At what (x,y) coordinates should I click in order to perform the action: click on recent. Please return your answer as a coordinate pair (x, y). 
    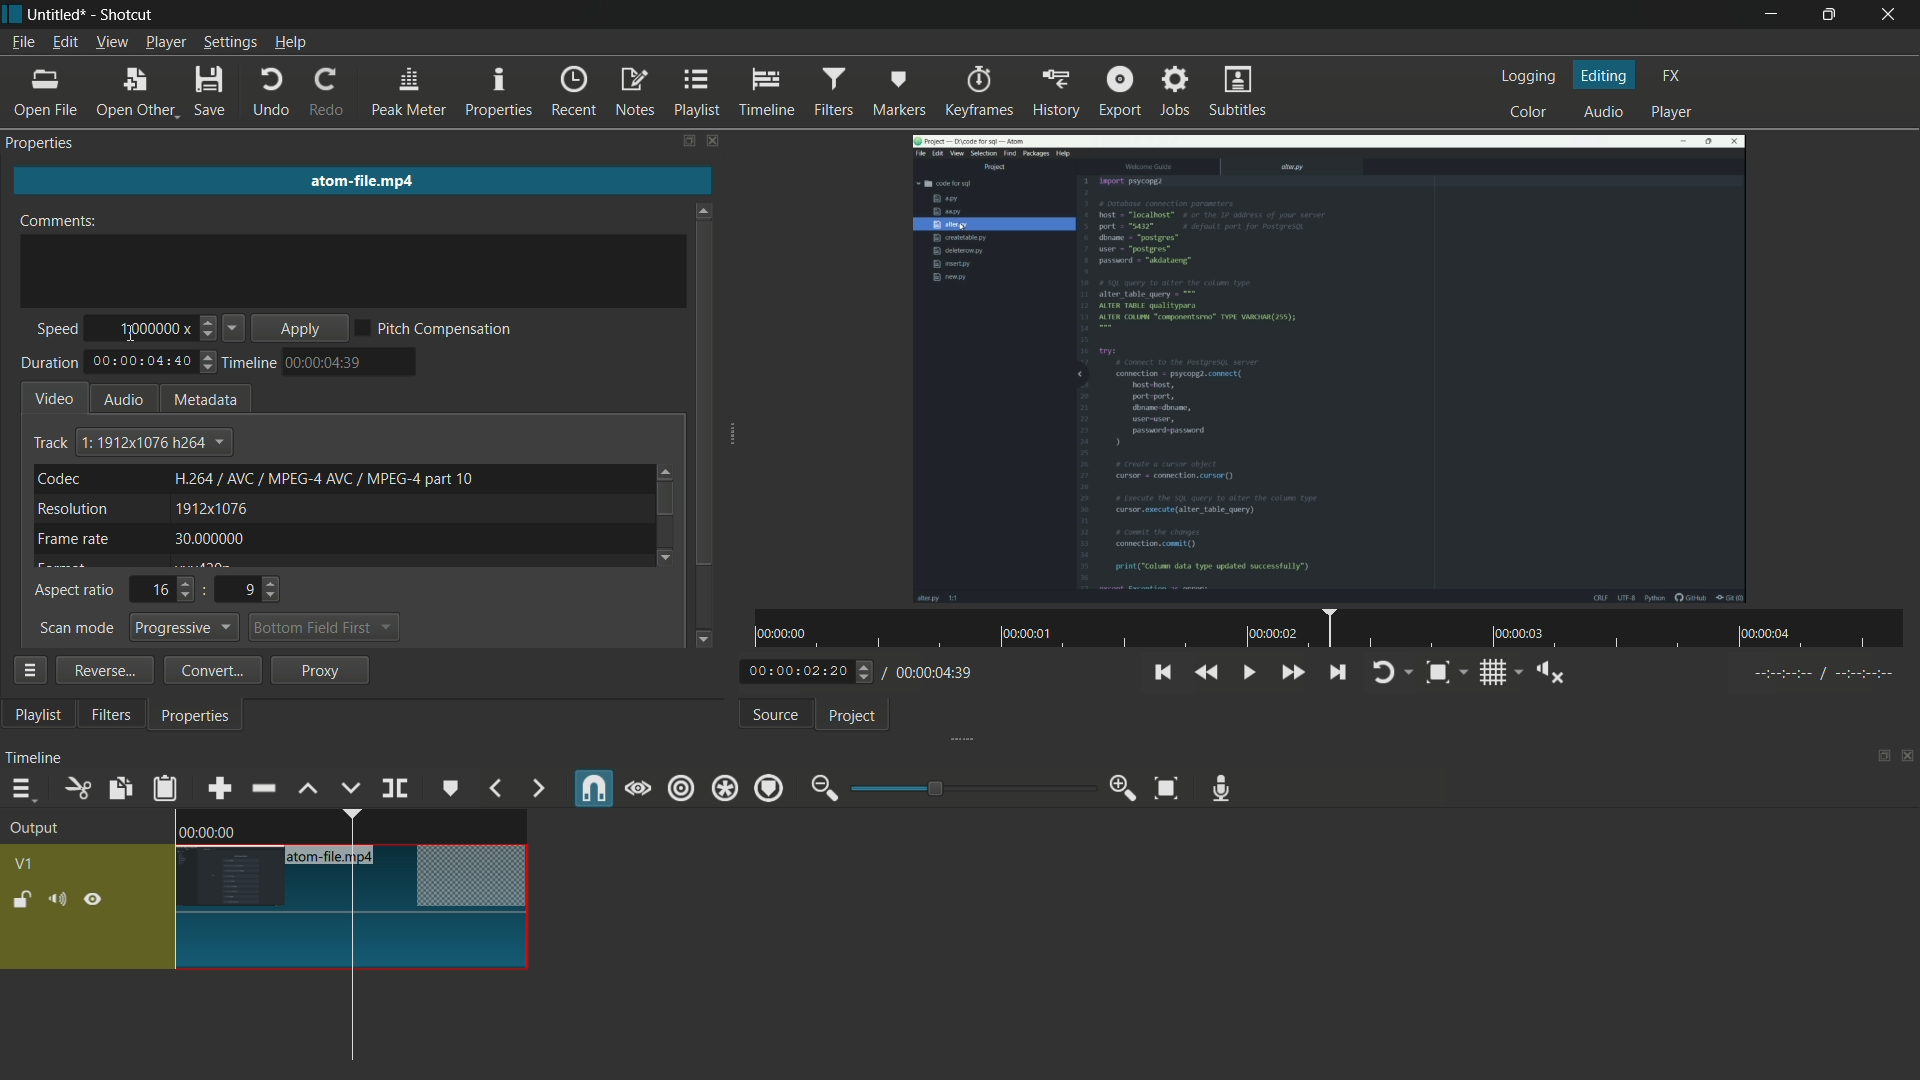
    Looking at the image, I should click on (571, 93).